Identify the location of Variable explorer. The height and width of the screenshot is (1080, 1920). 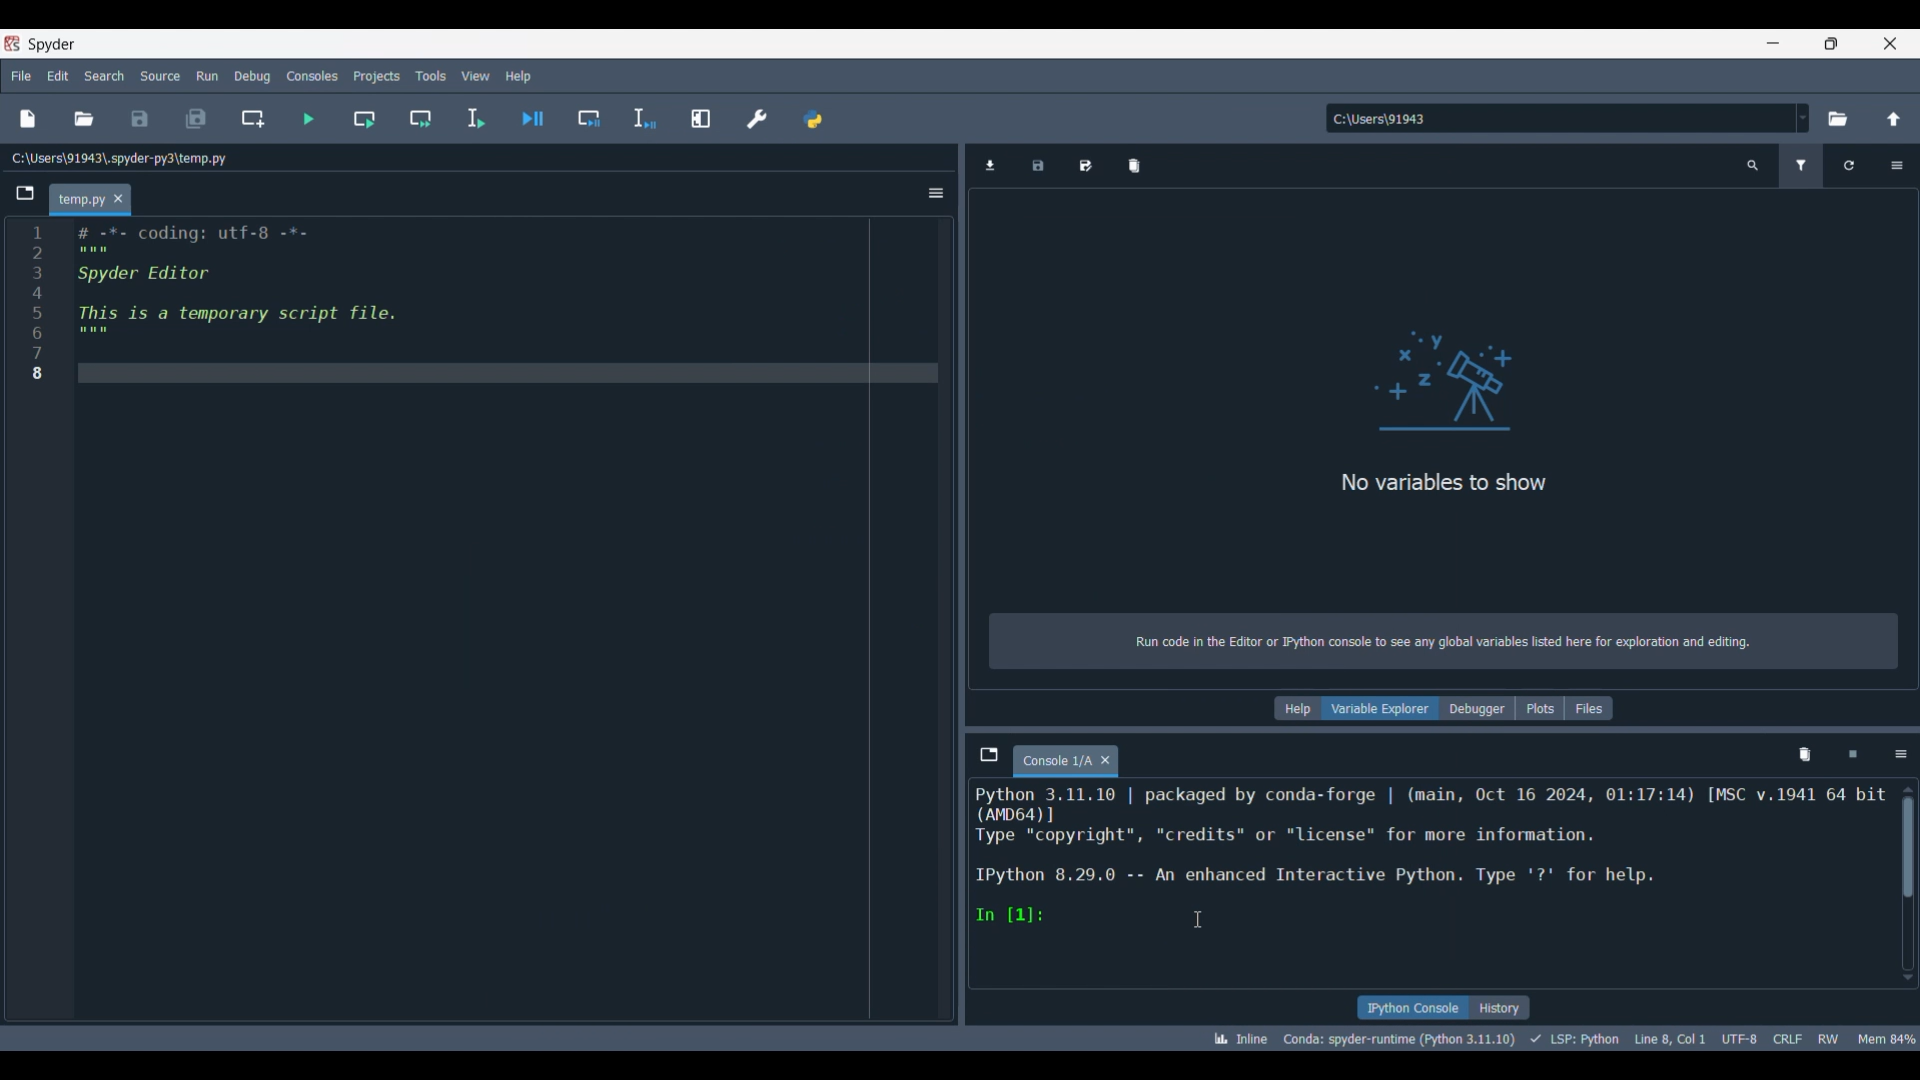
(1379, 708).